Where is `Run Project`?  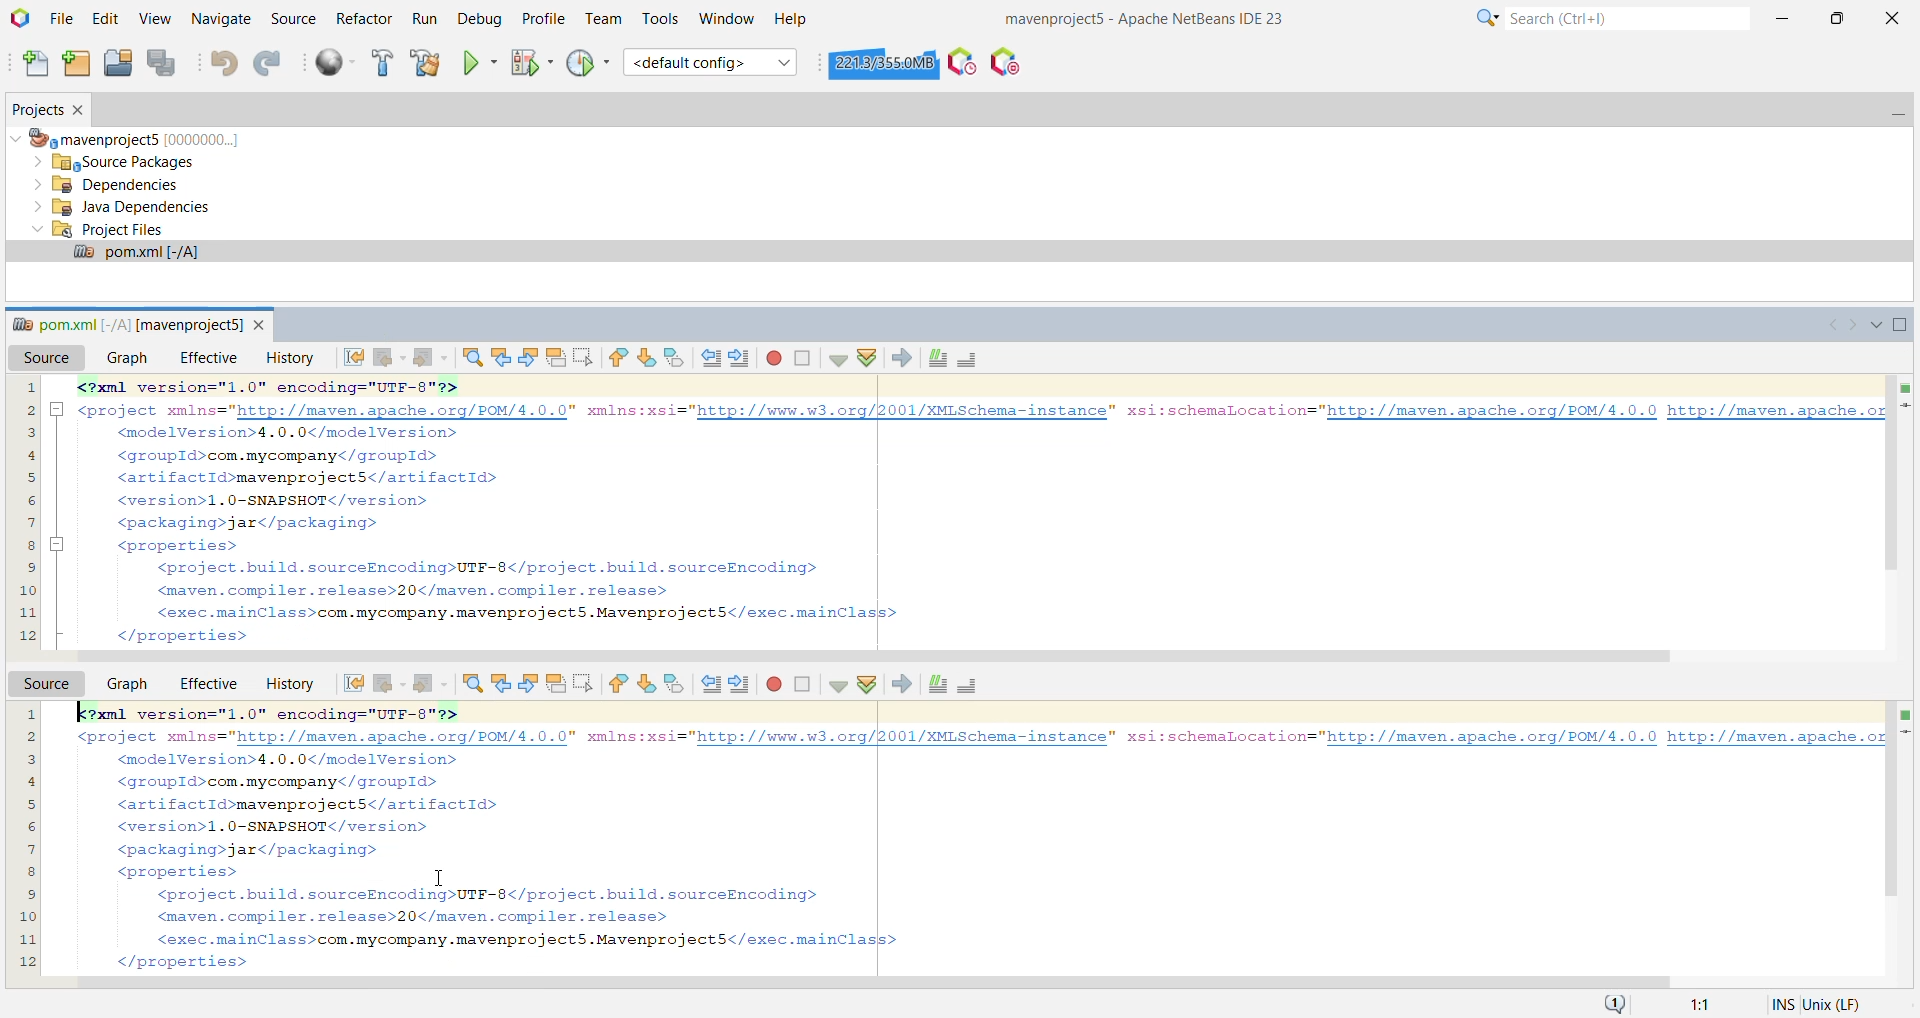 Run Project is located at coordinates (479, 63).